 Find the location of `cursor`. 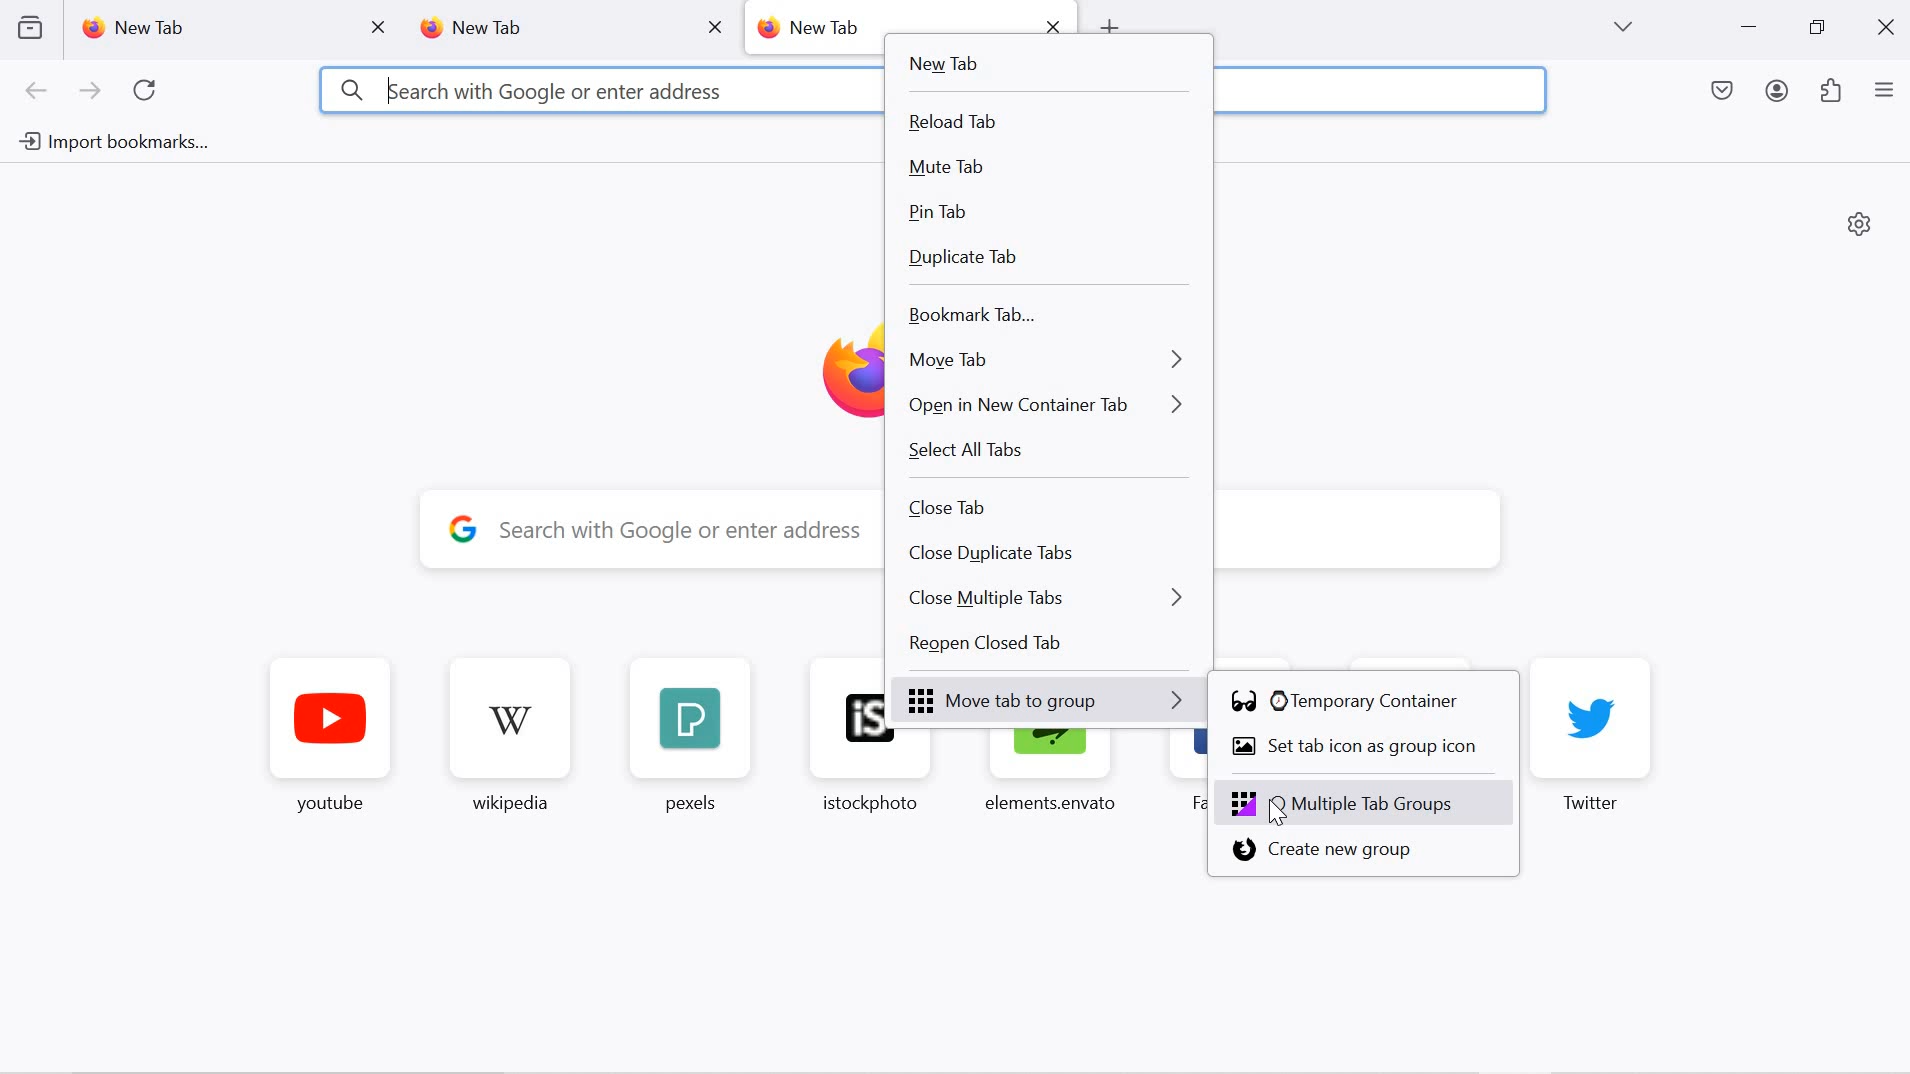

cursor is located at coordinates (1277, 814).